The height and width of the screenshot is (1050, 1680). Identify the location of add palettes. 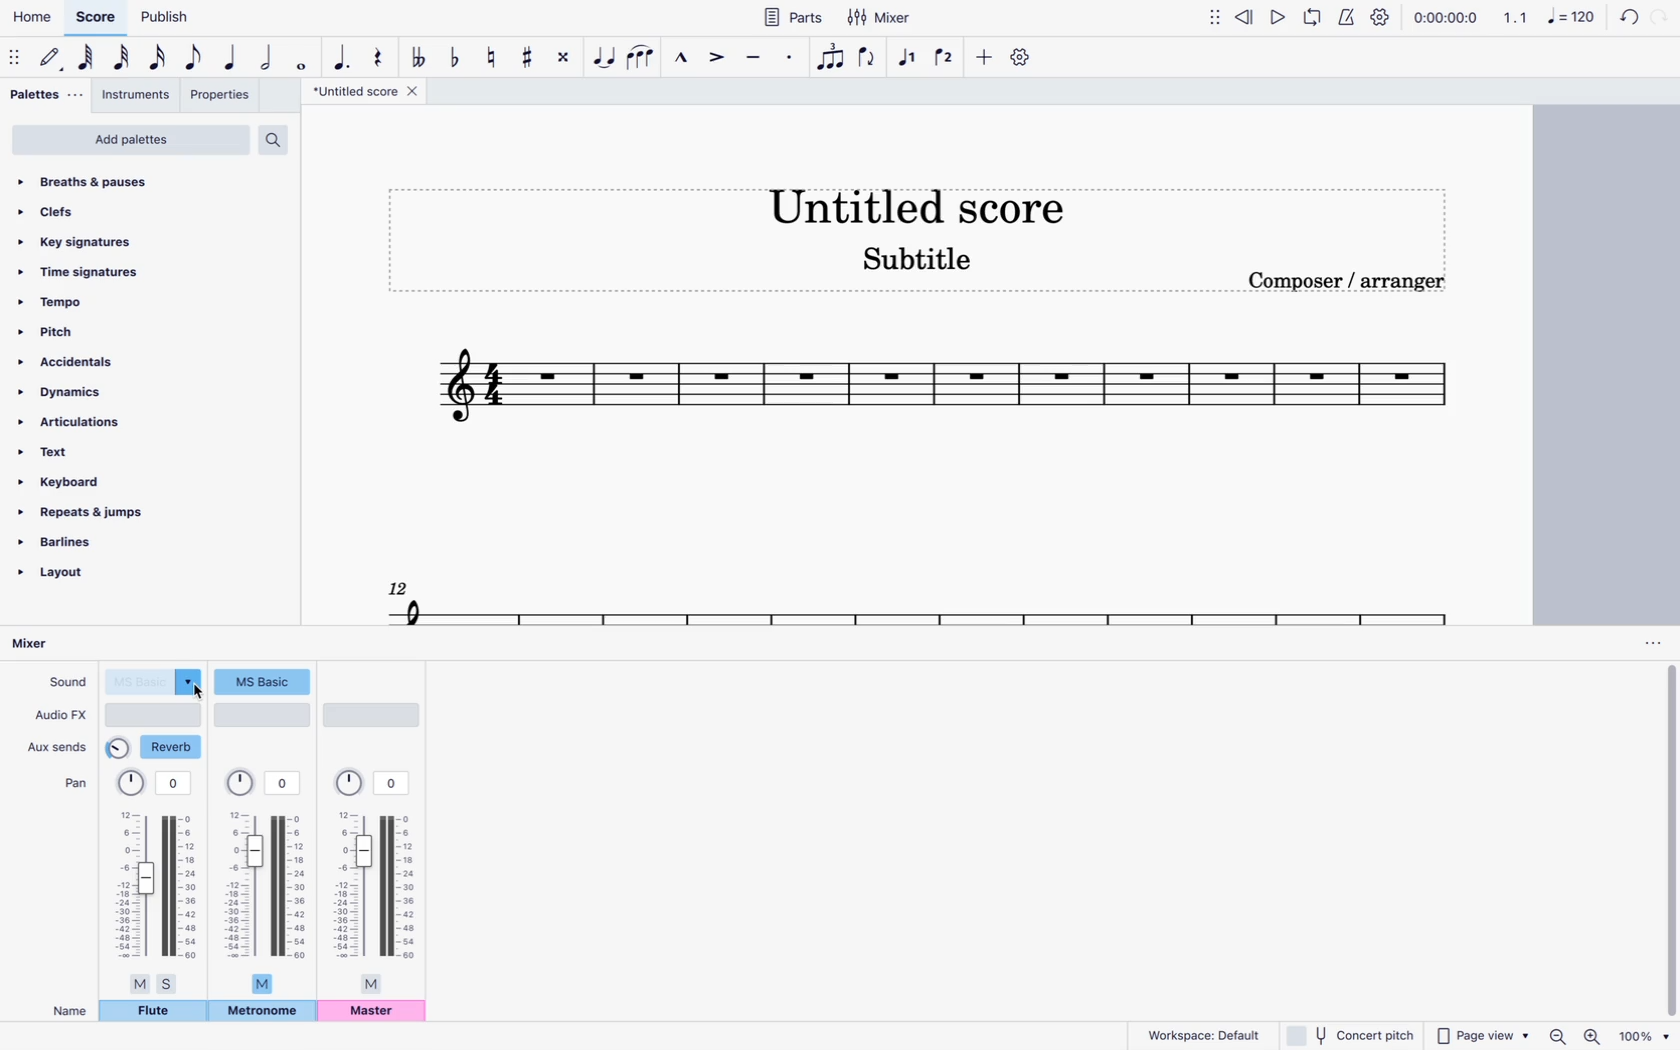
(130, 142).